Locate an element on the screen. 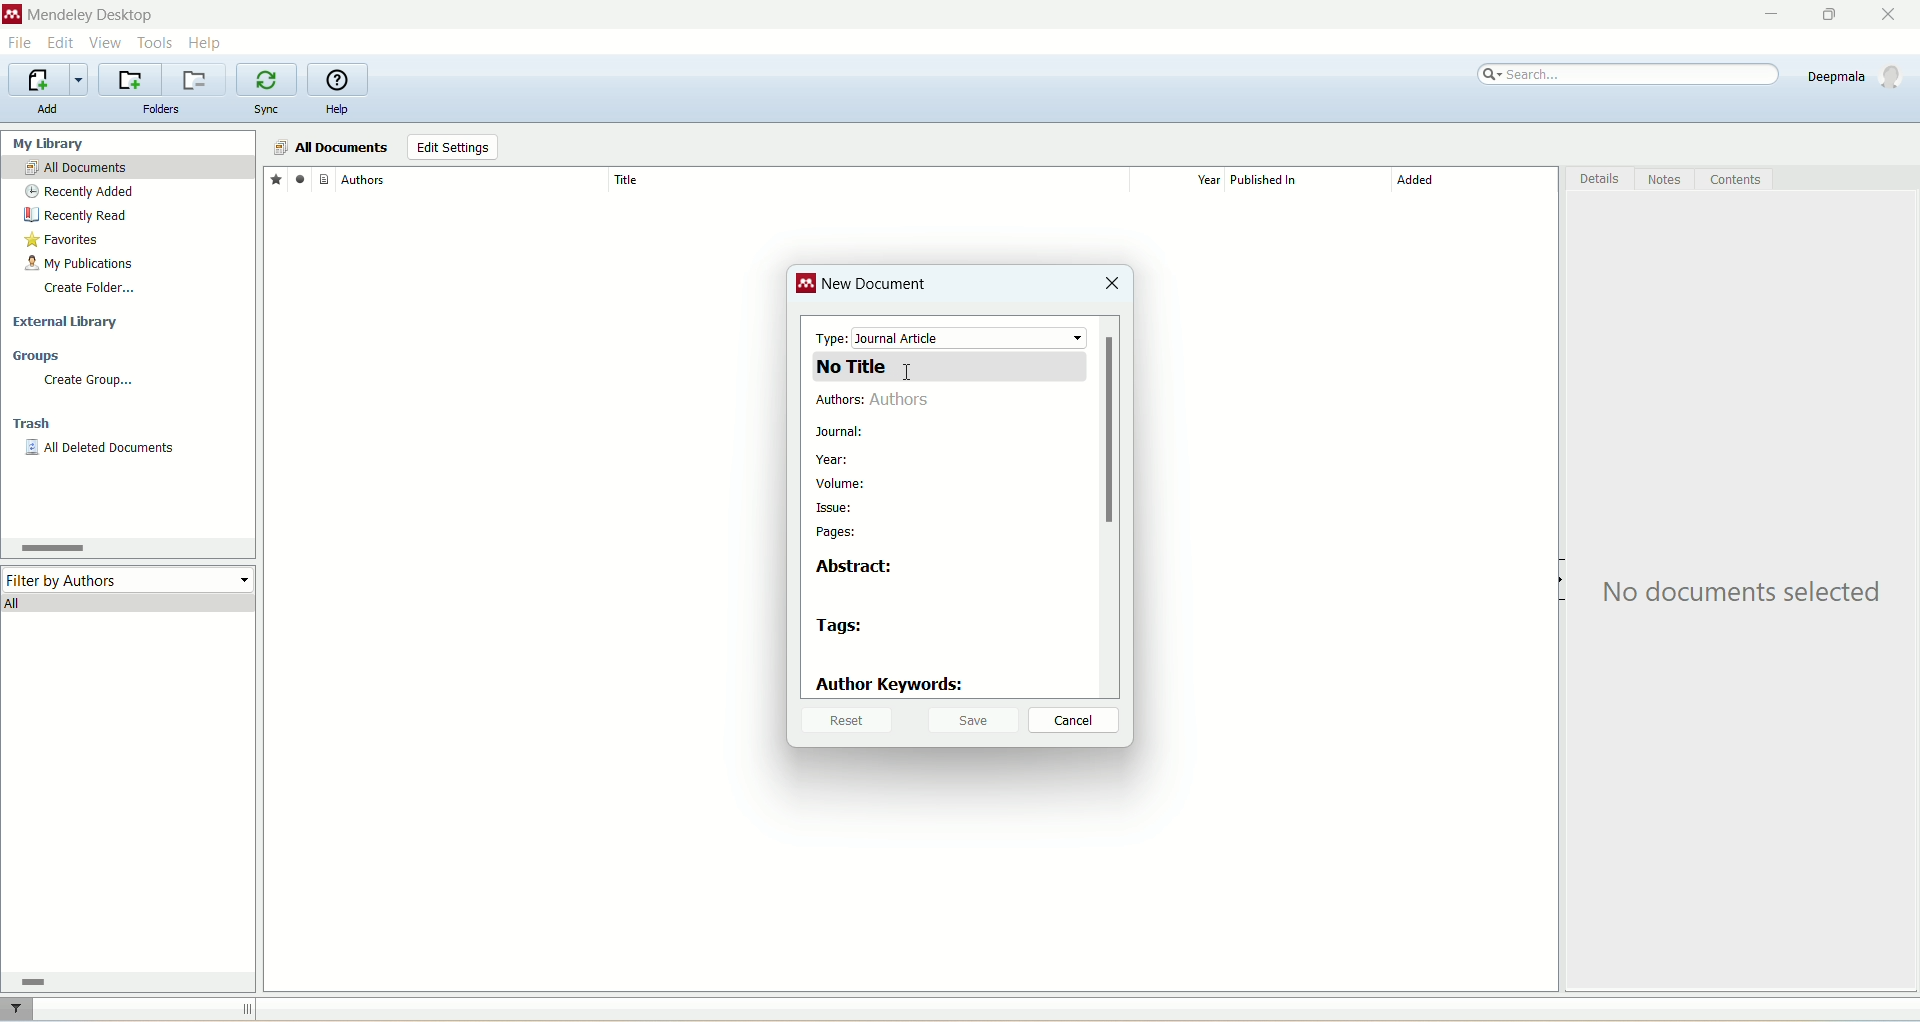 The width and height of the screenshot is (1920, 1022). filter is located at coordinates (19, 1009).